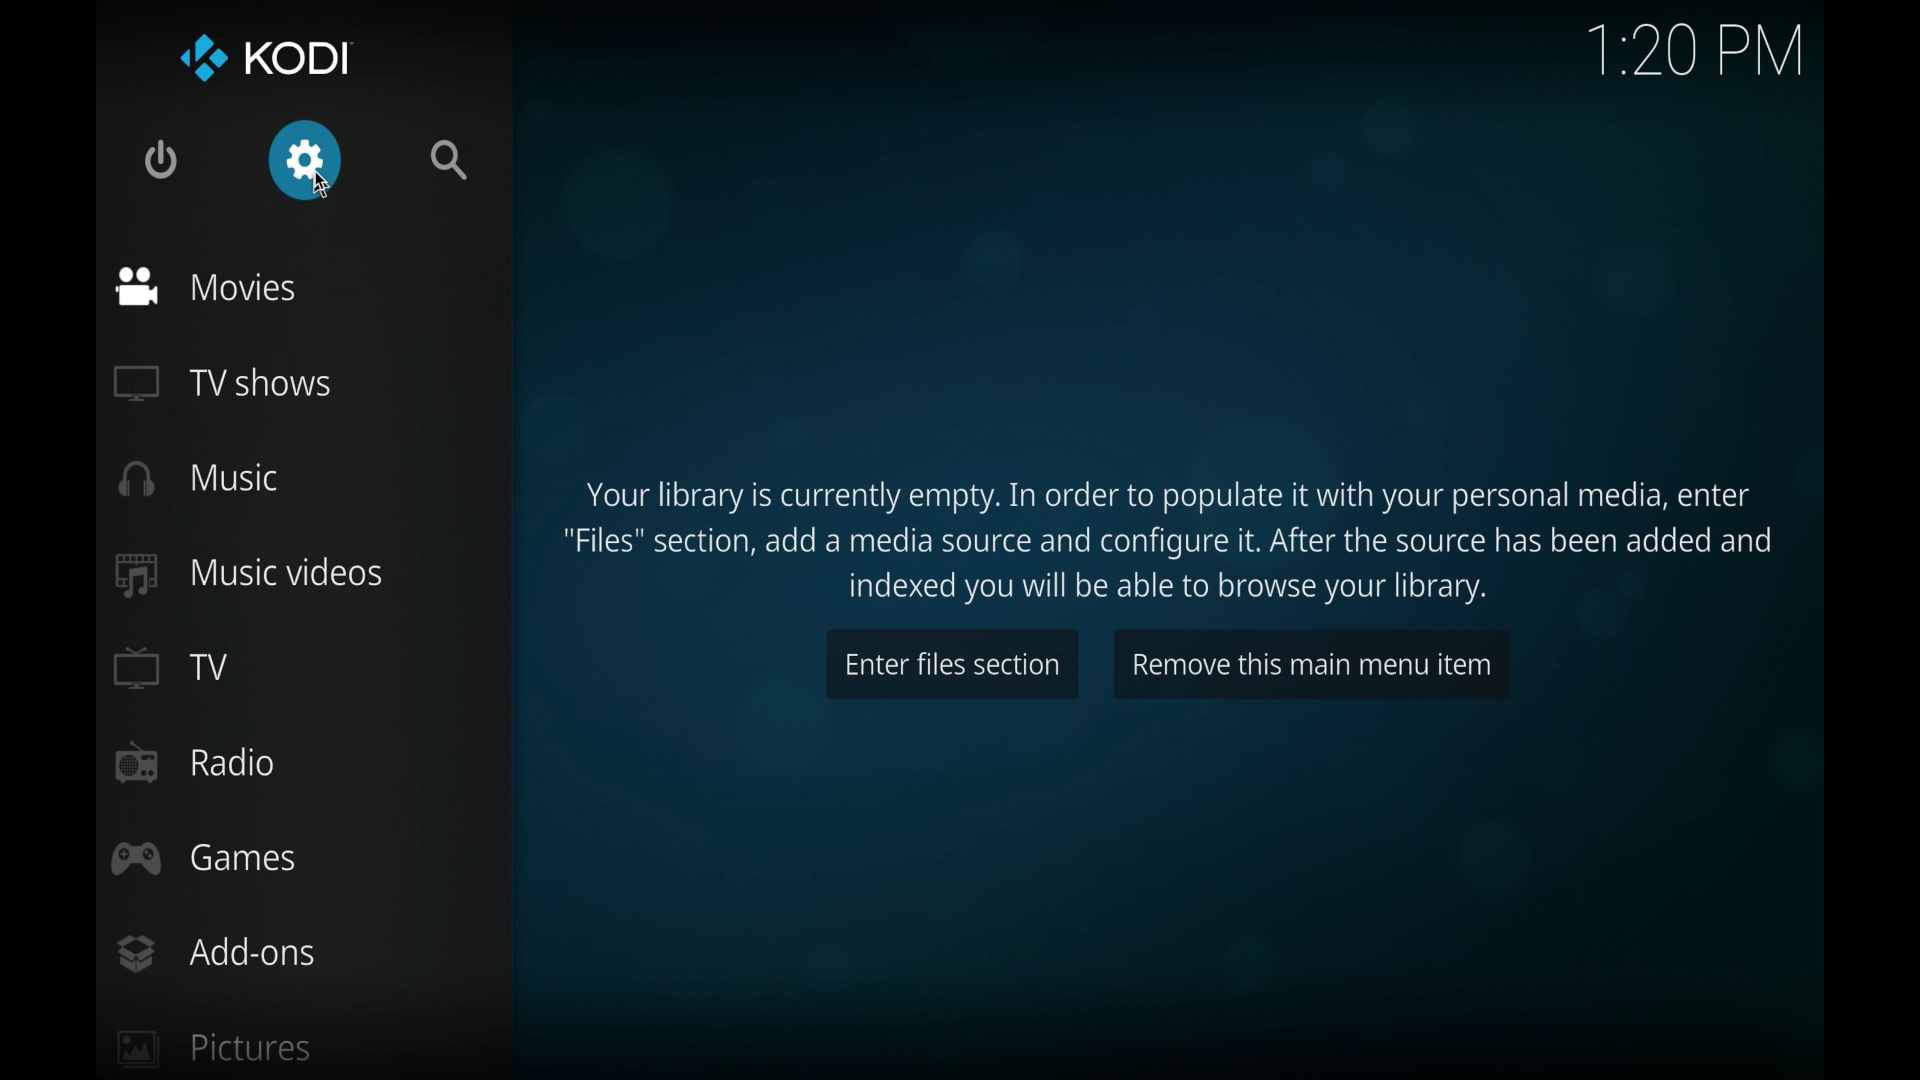 The height and width of the screenshot is (1080, 1920). Describe the element at coordinates (162, 161) in the screenshot. I see `quit kodi` at that location.